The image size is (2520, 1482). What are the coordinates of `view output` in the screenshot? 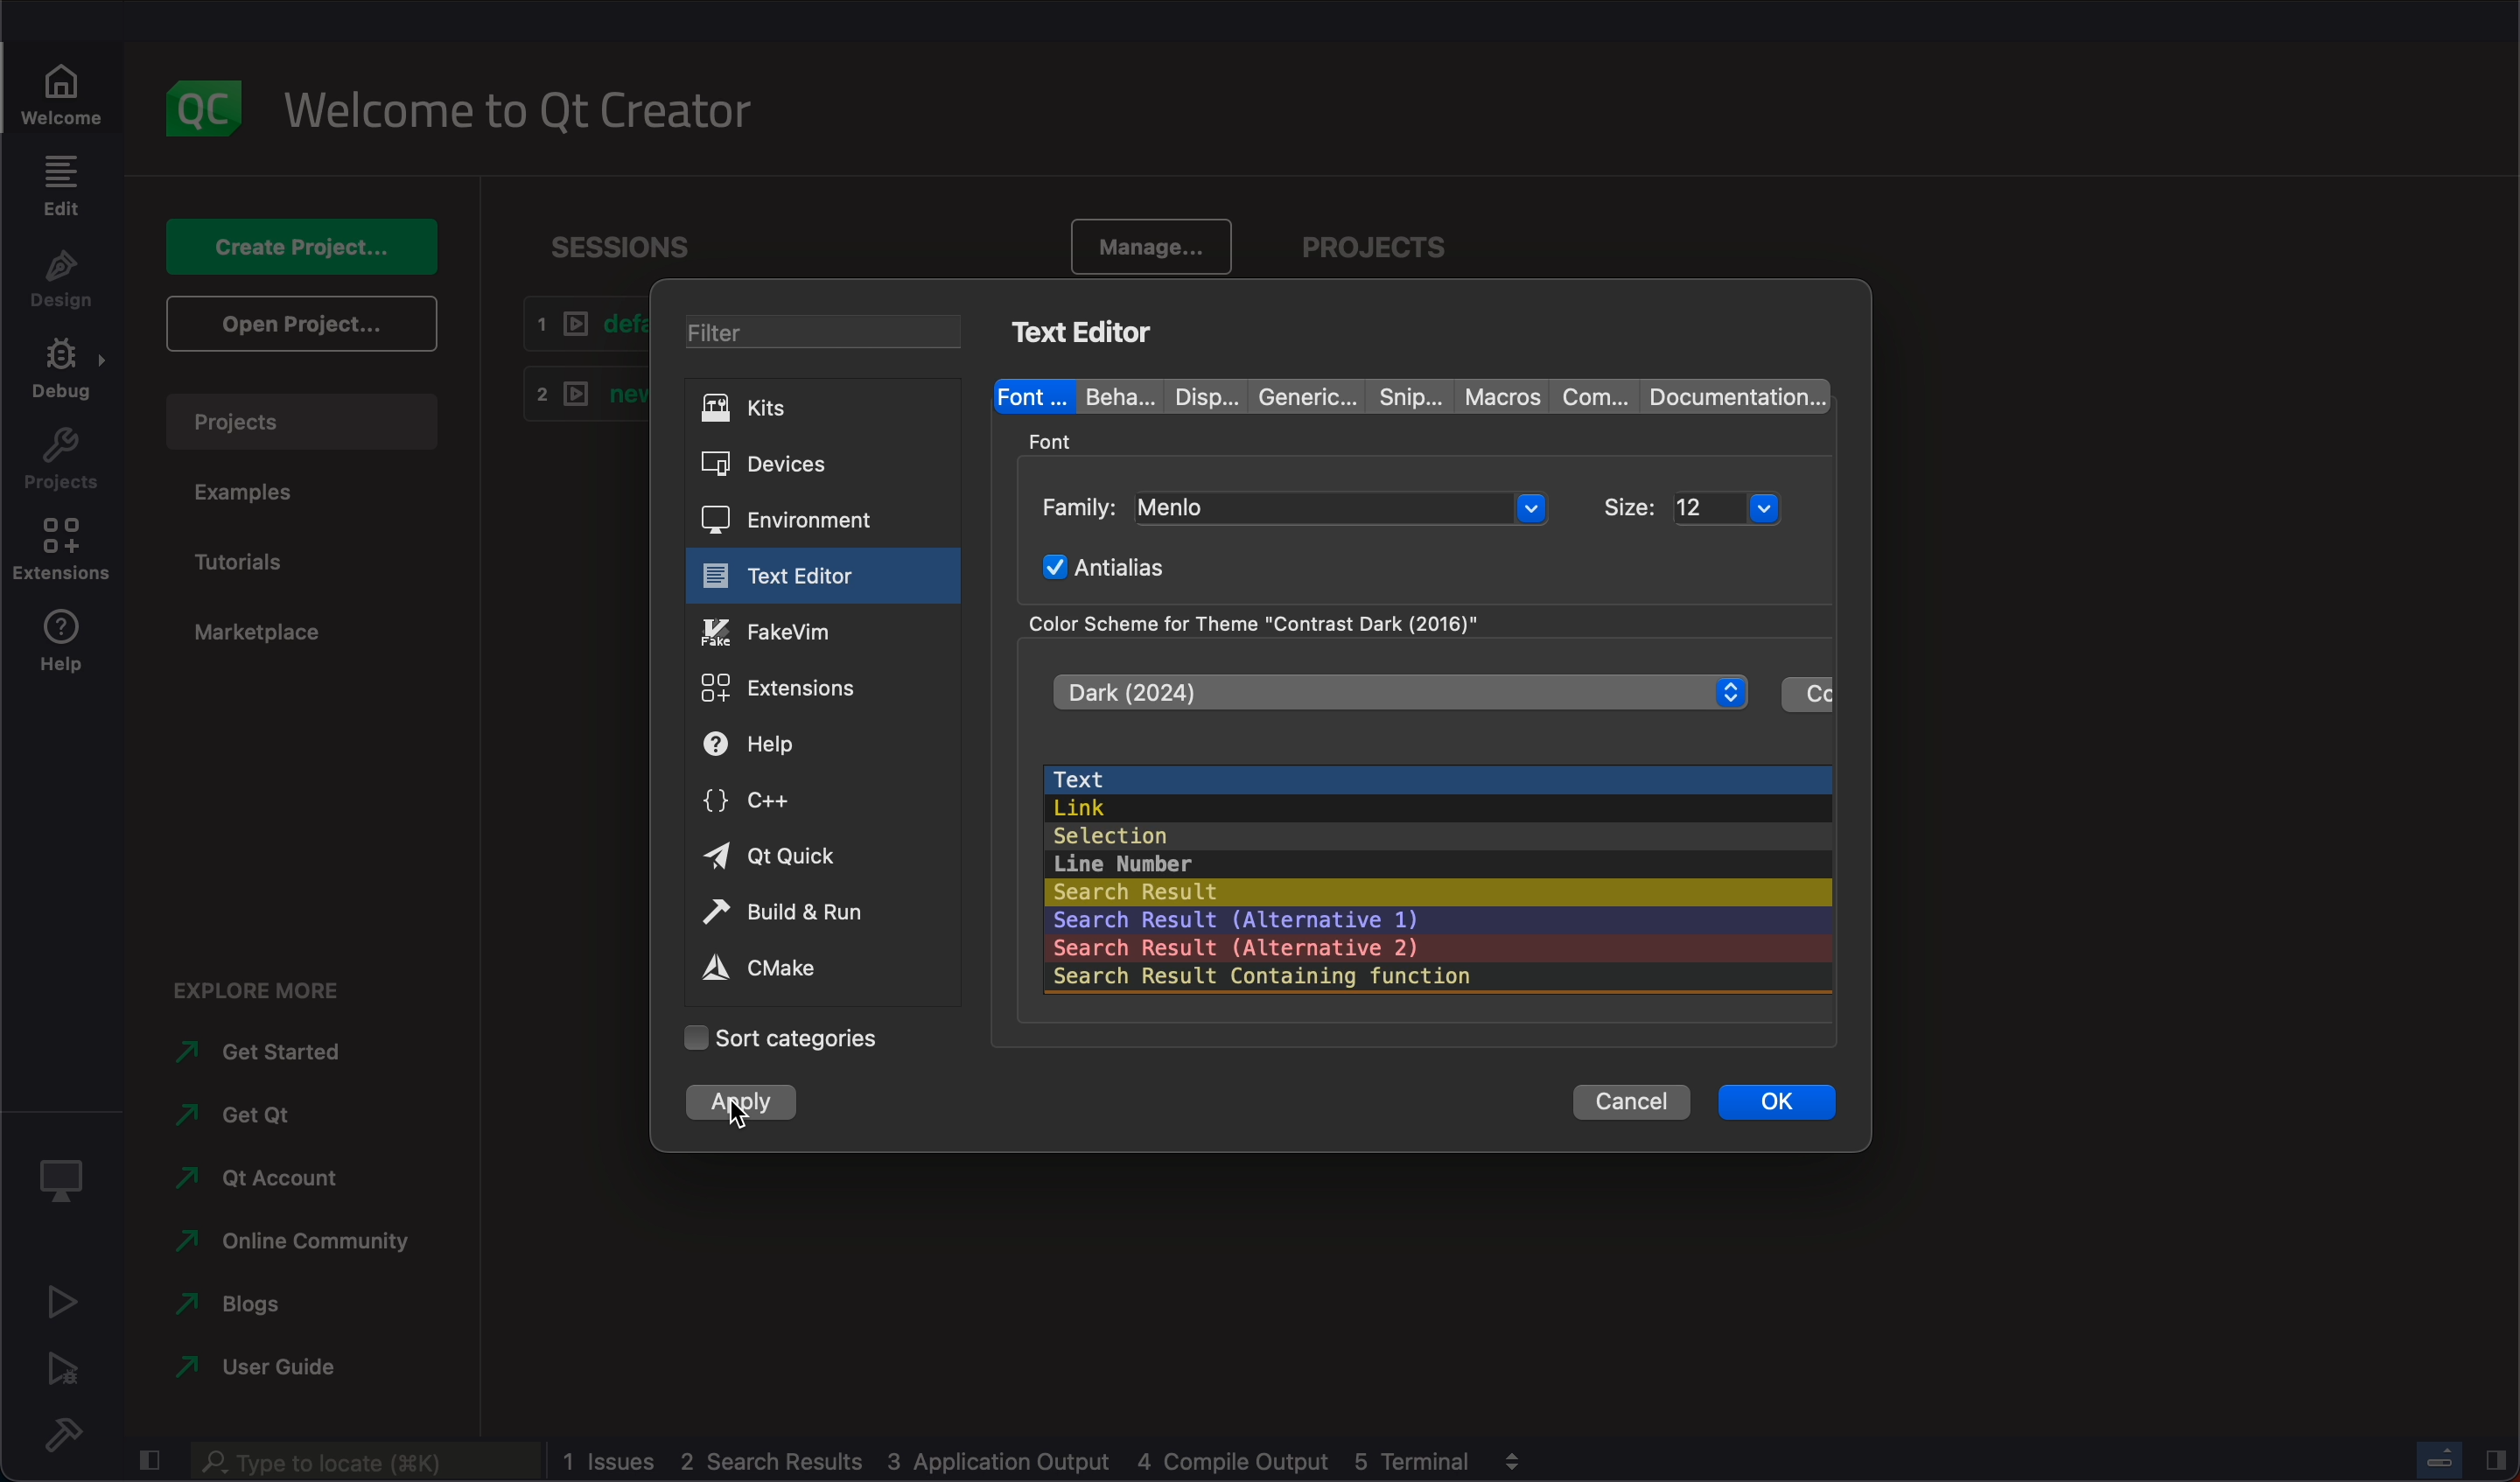 It's located at (1518, 1458).